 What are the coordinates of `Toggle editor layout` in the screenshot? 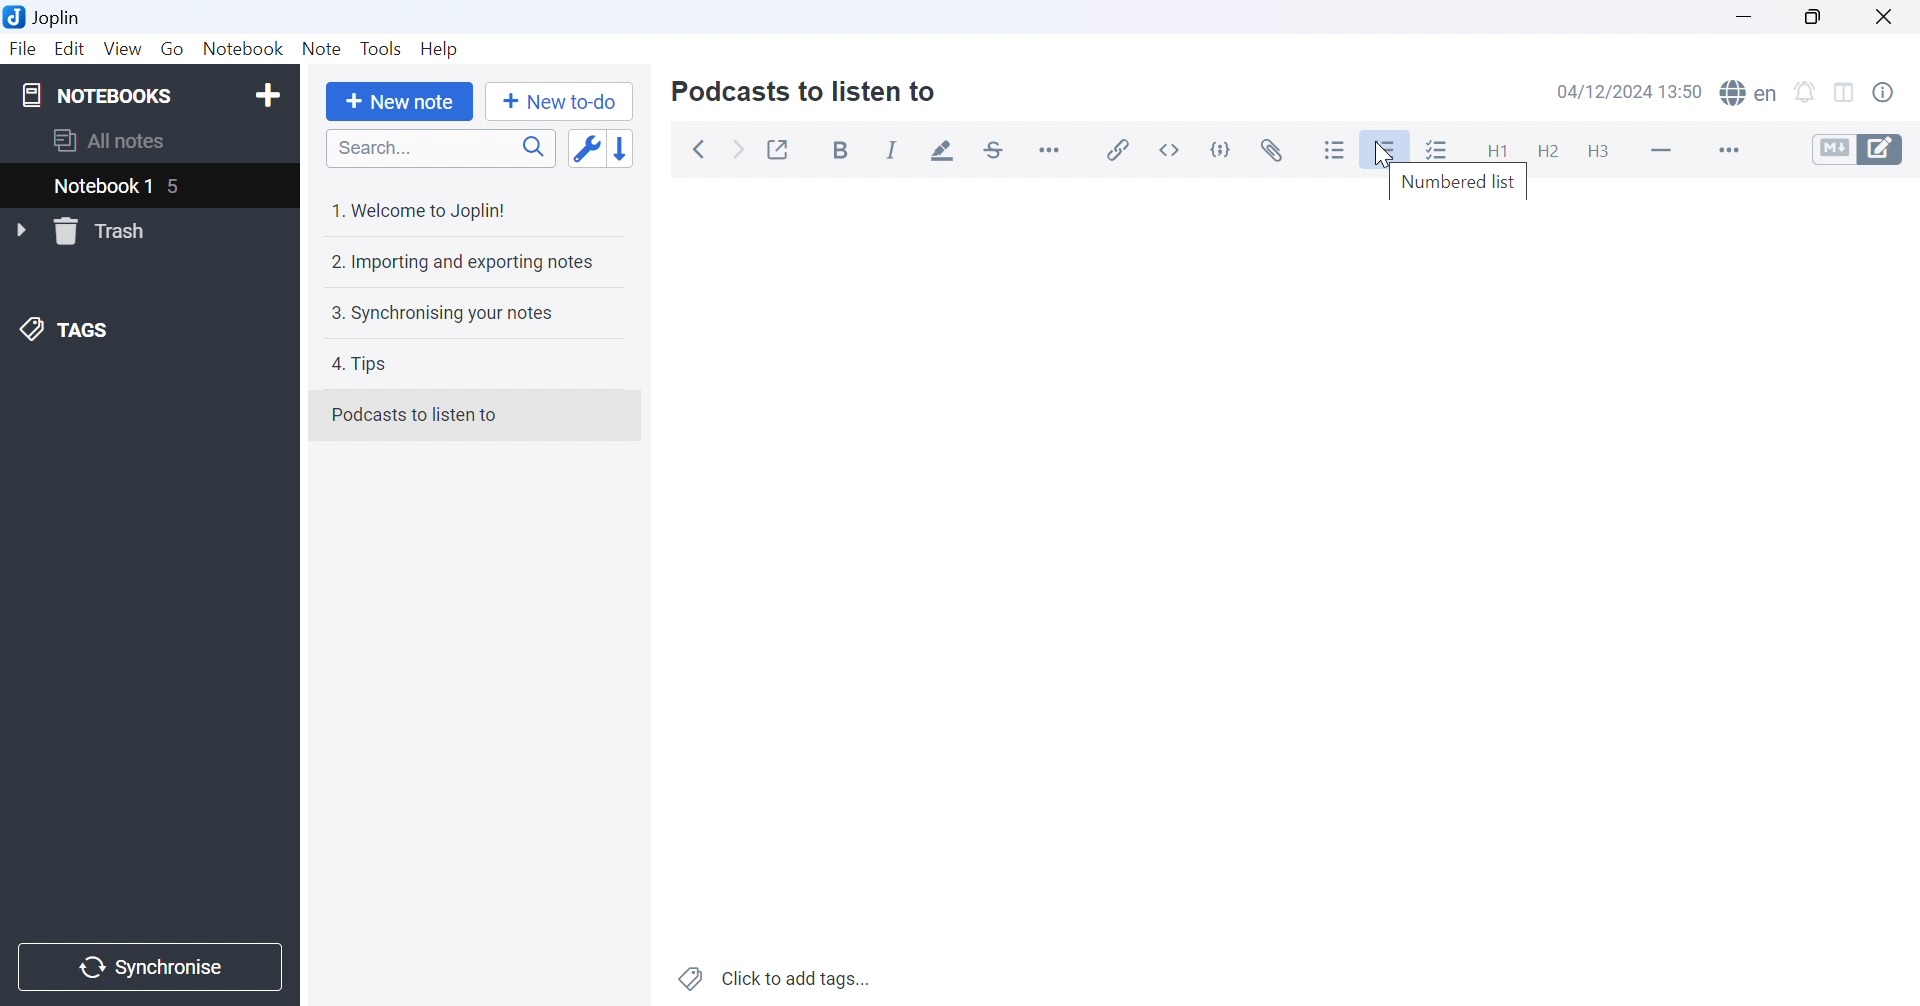 It's located at (1845, 93).